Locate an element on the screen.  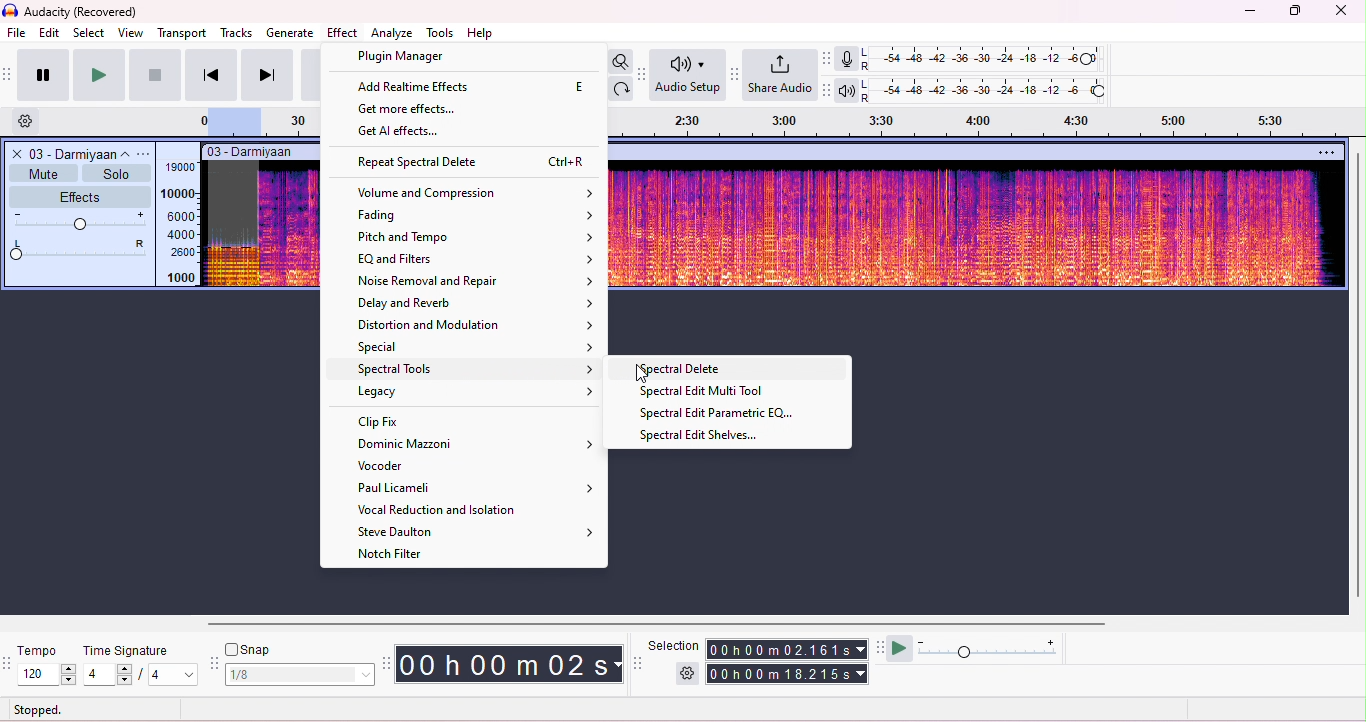
time tool bar is located at coordinates (389, 663).